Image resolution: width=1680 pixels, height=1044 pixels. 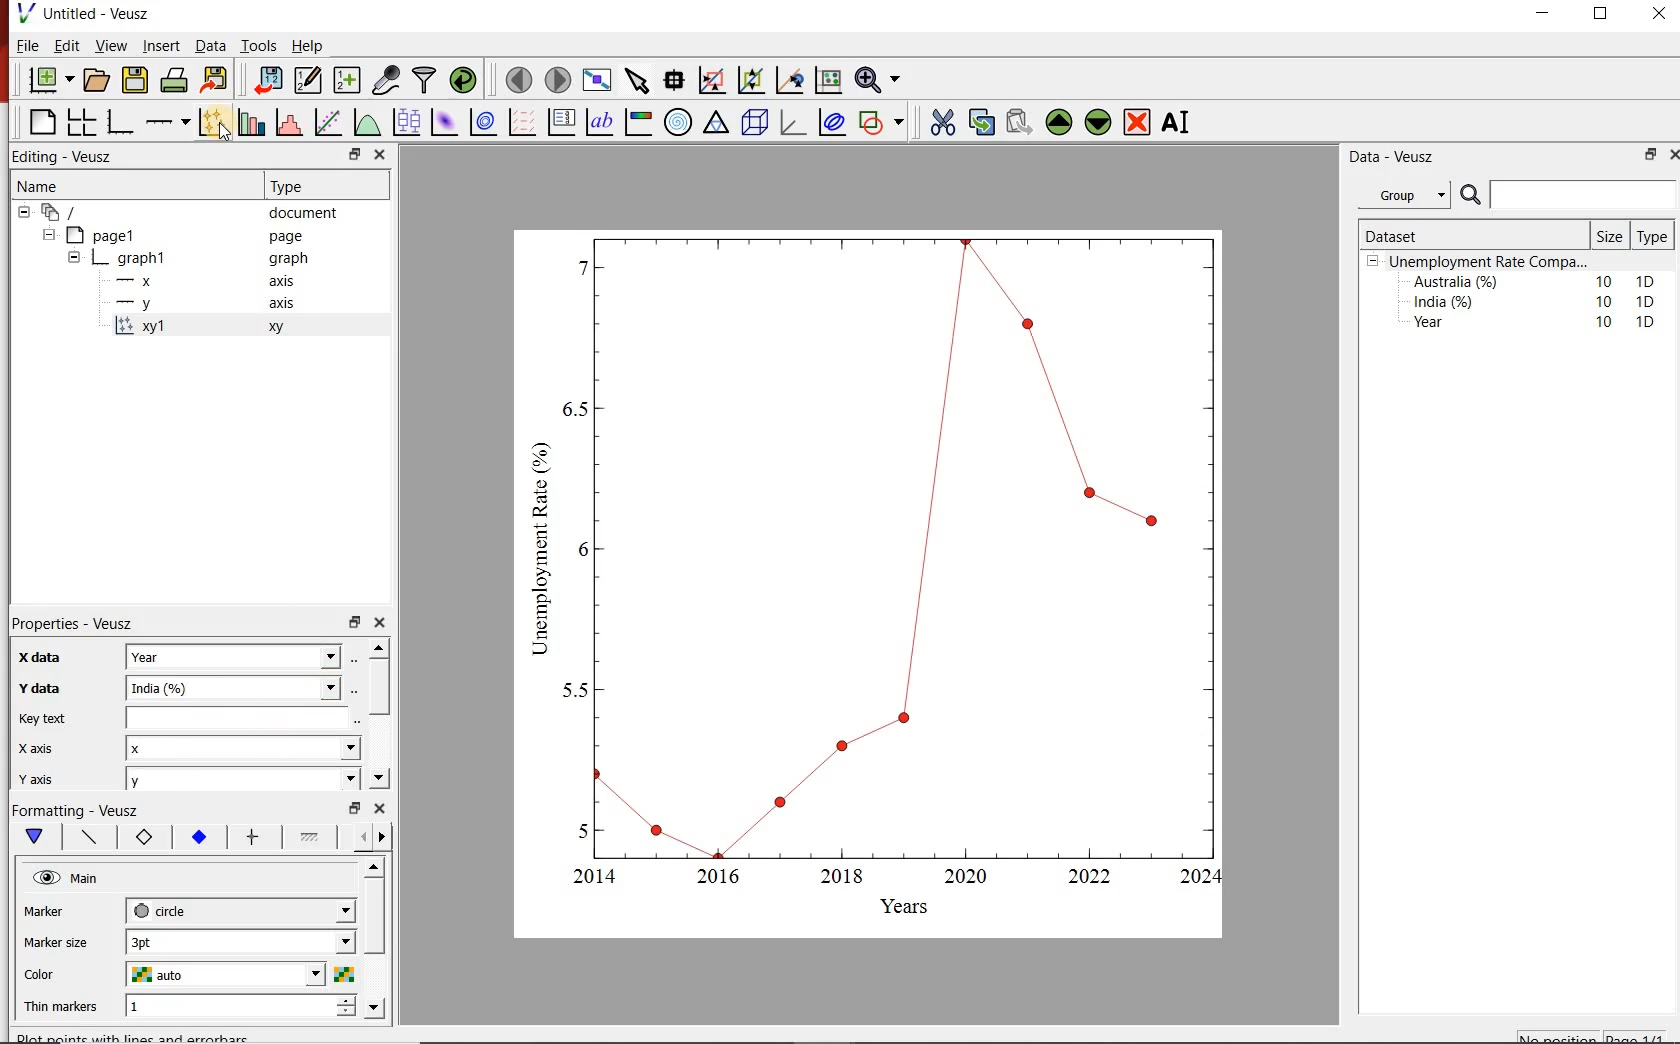 What do you see at coordinates (792, 122) in the screenshot?
I see `3d graphs` at bounding box center [792, 122].